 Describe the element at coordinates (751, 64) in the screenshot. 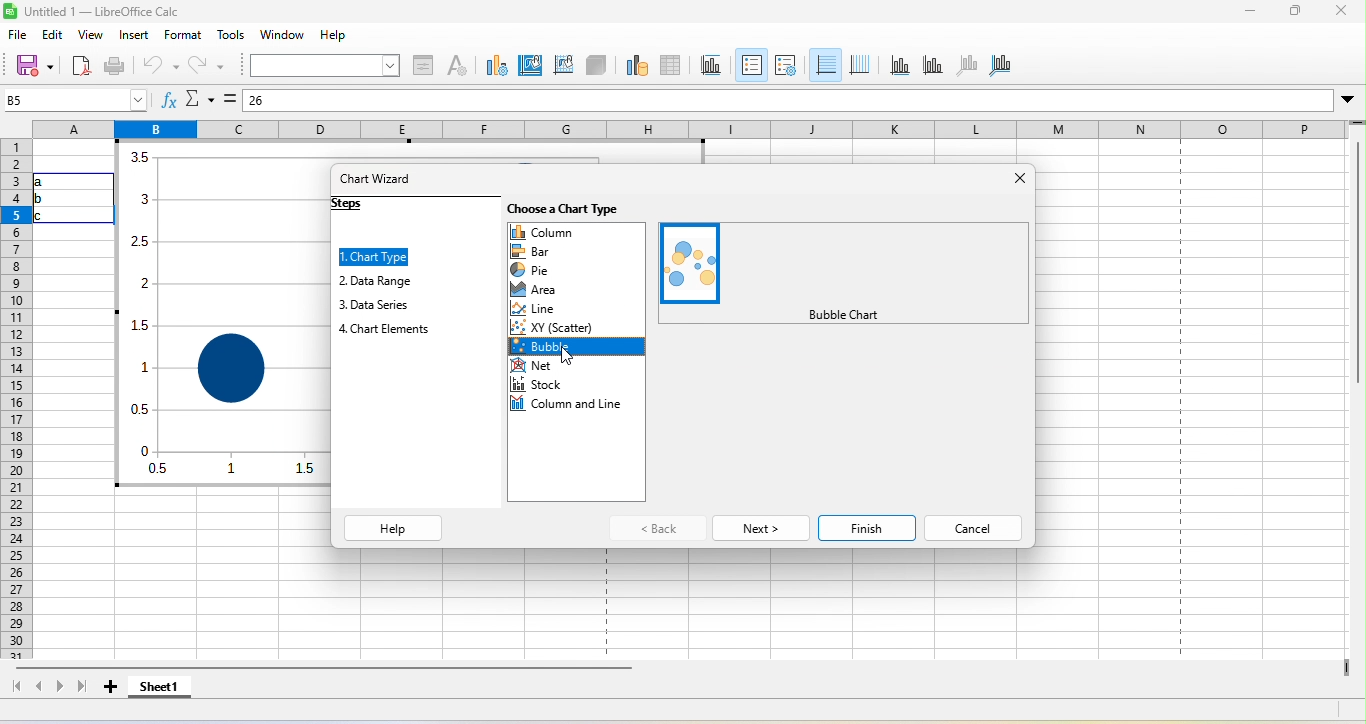

I see `legend on/off` at that location.